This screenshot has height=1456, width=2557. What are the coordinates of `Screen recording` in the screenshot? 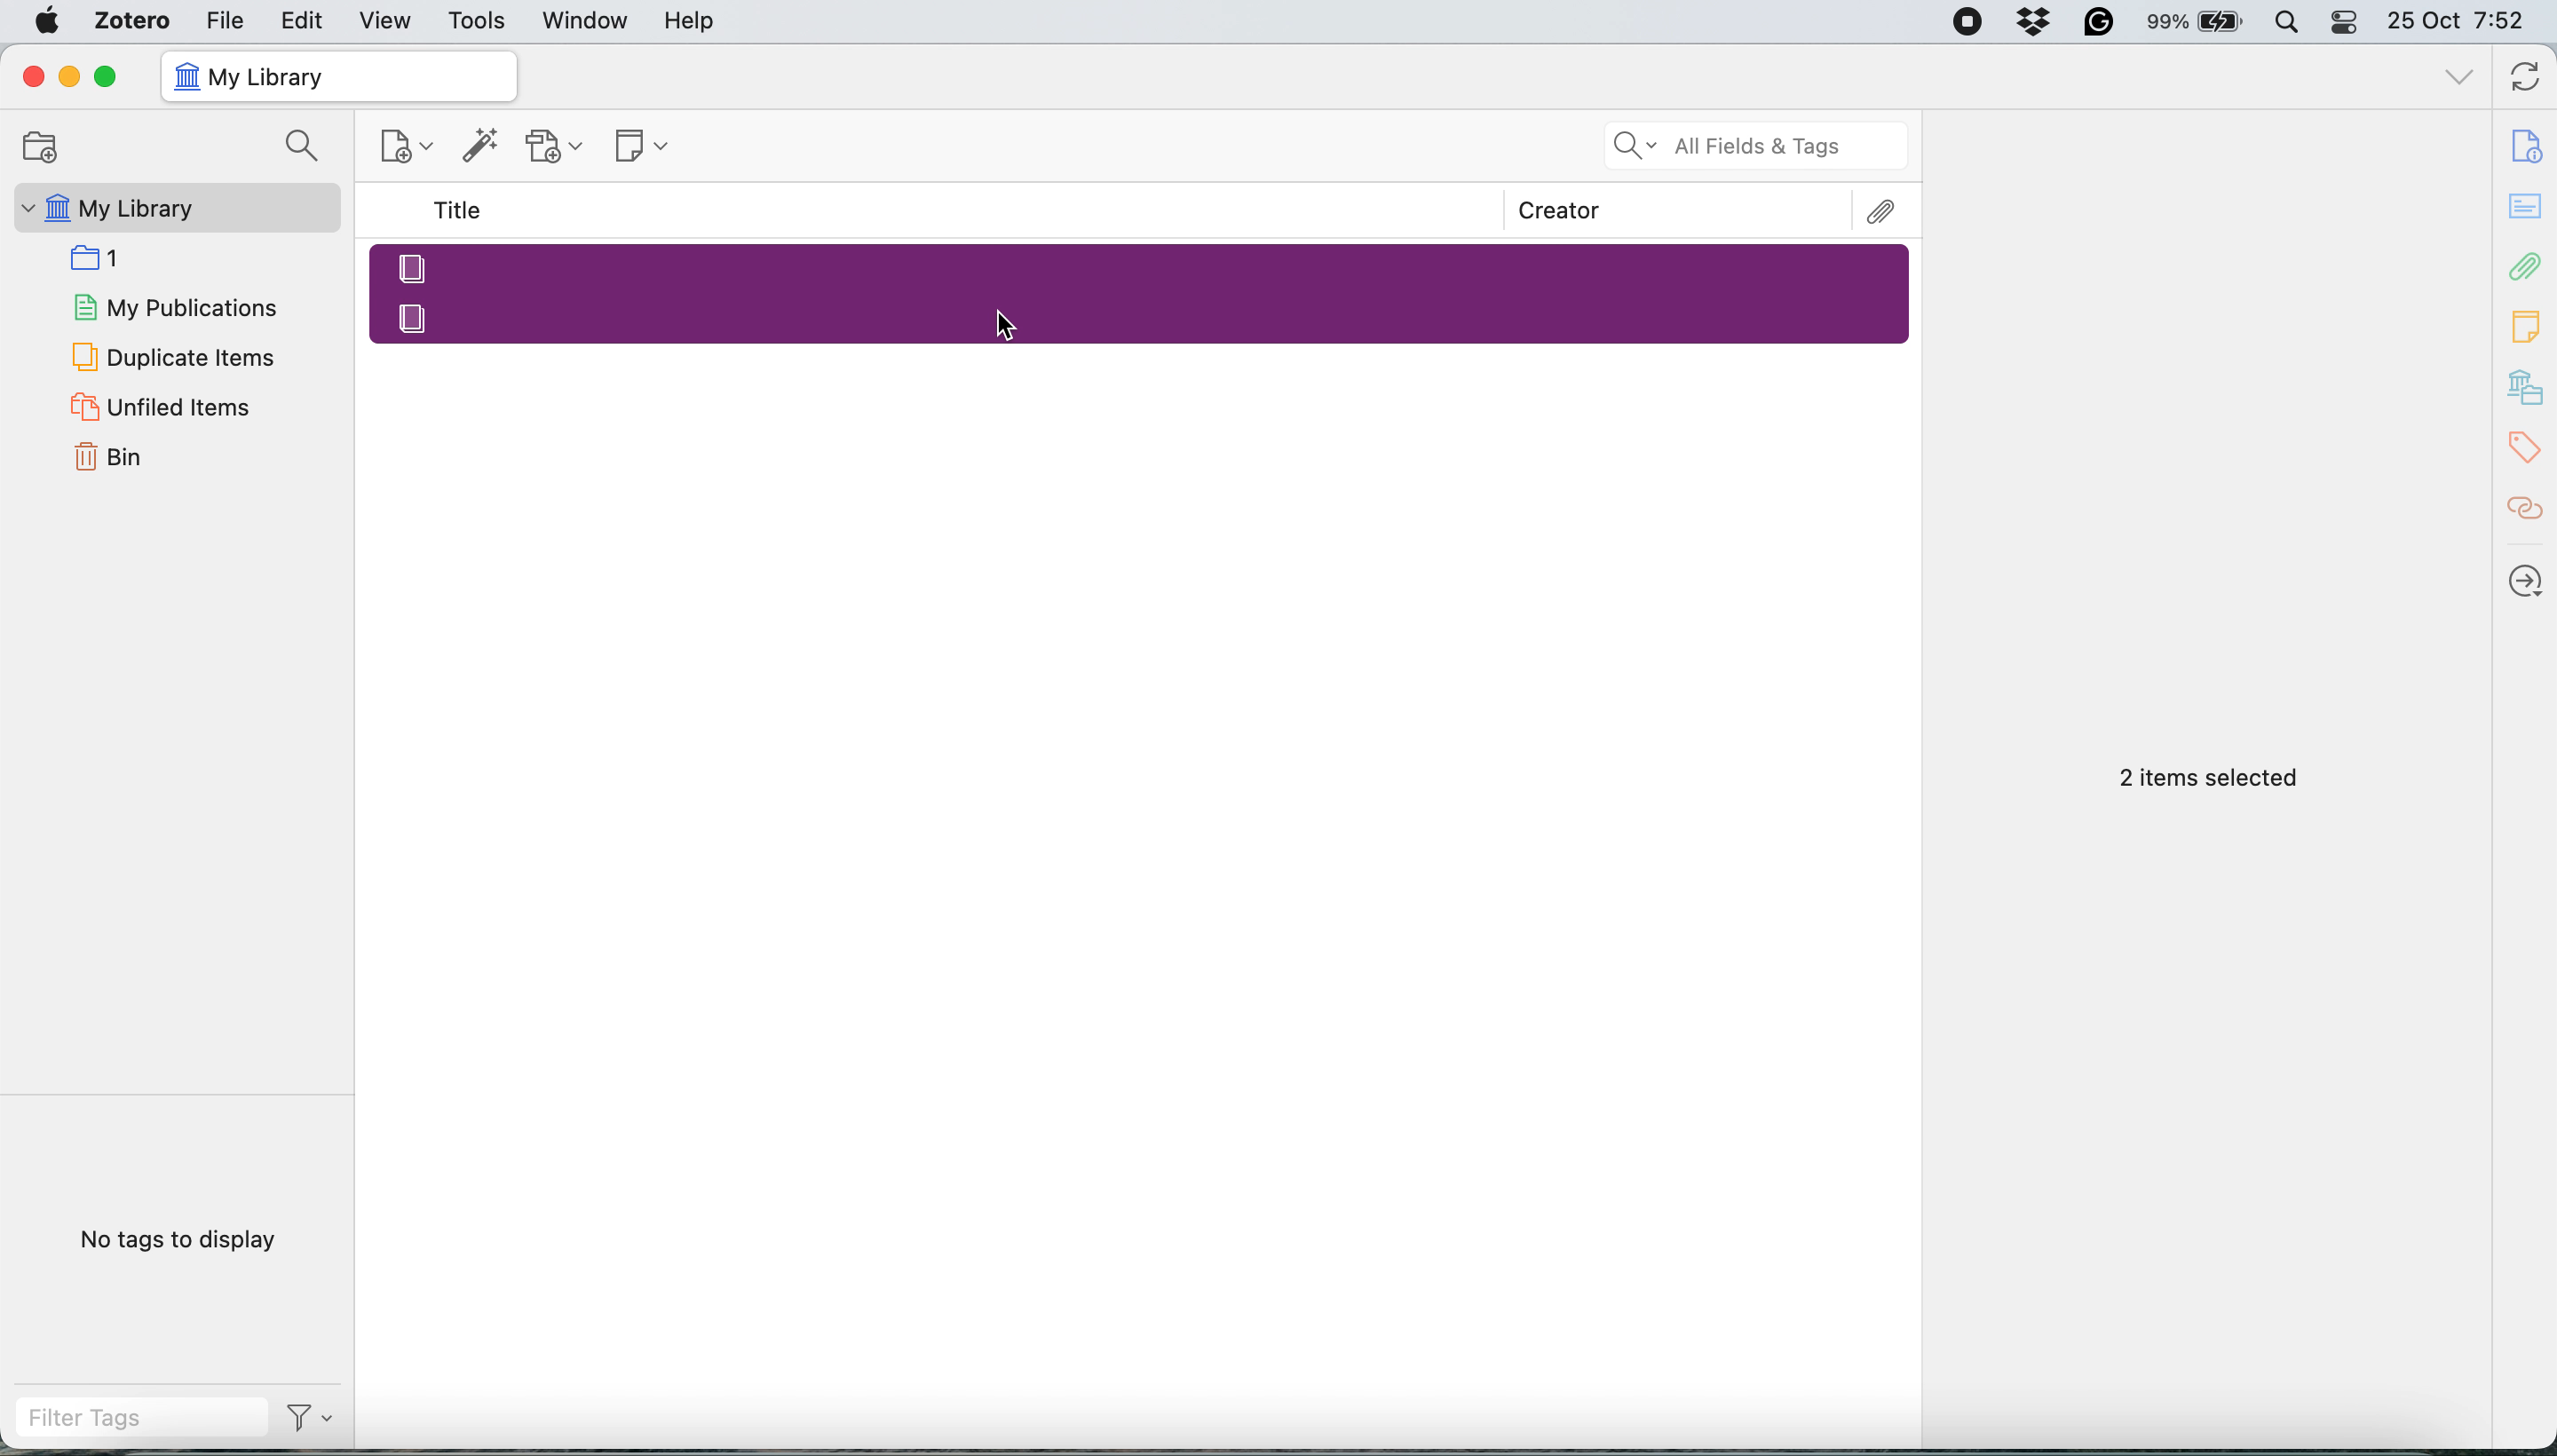 It's located at (1966, 23).